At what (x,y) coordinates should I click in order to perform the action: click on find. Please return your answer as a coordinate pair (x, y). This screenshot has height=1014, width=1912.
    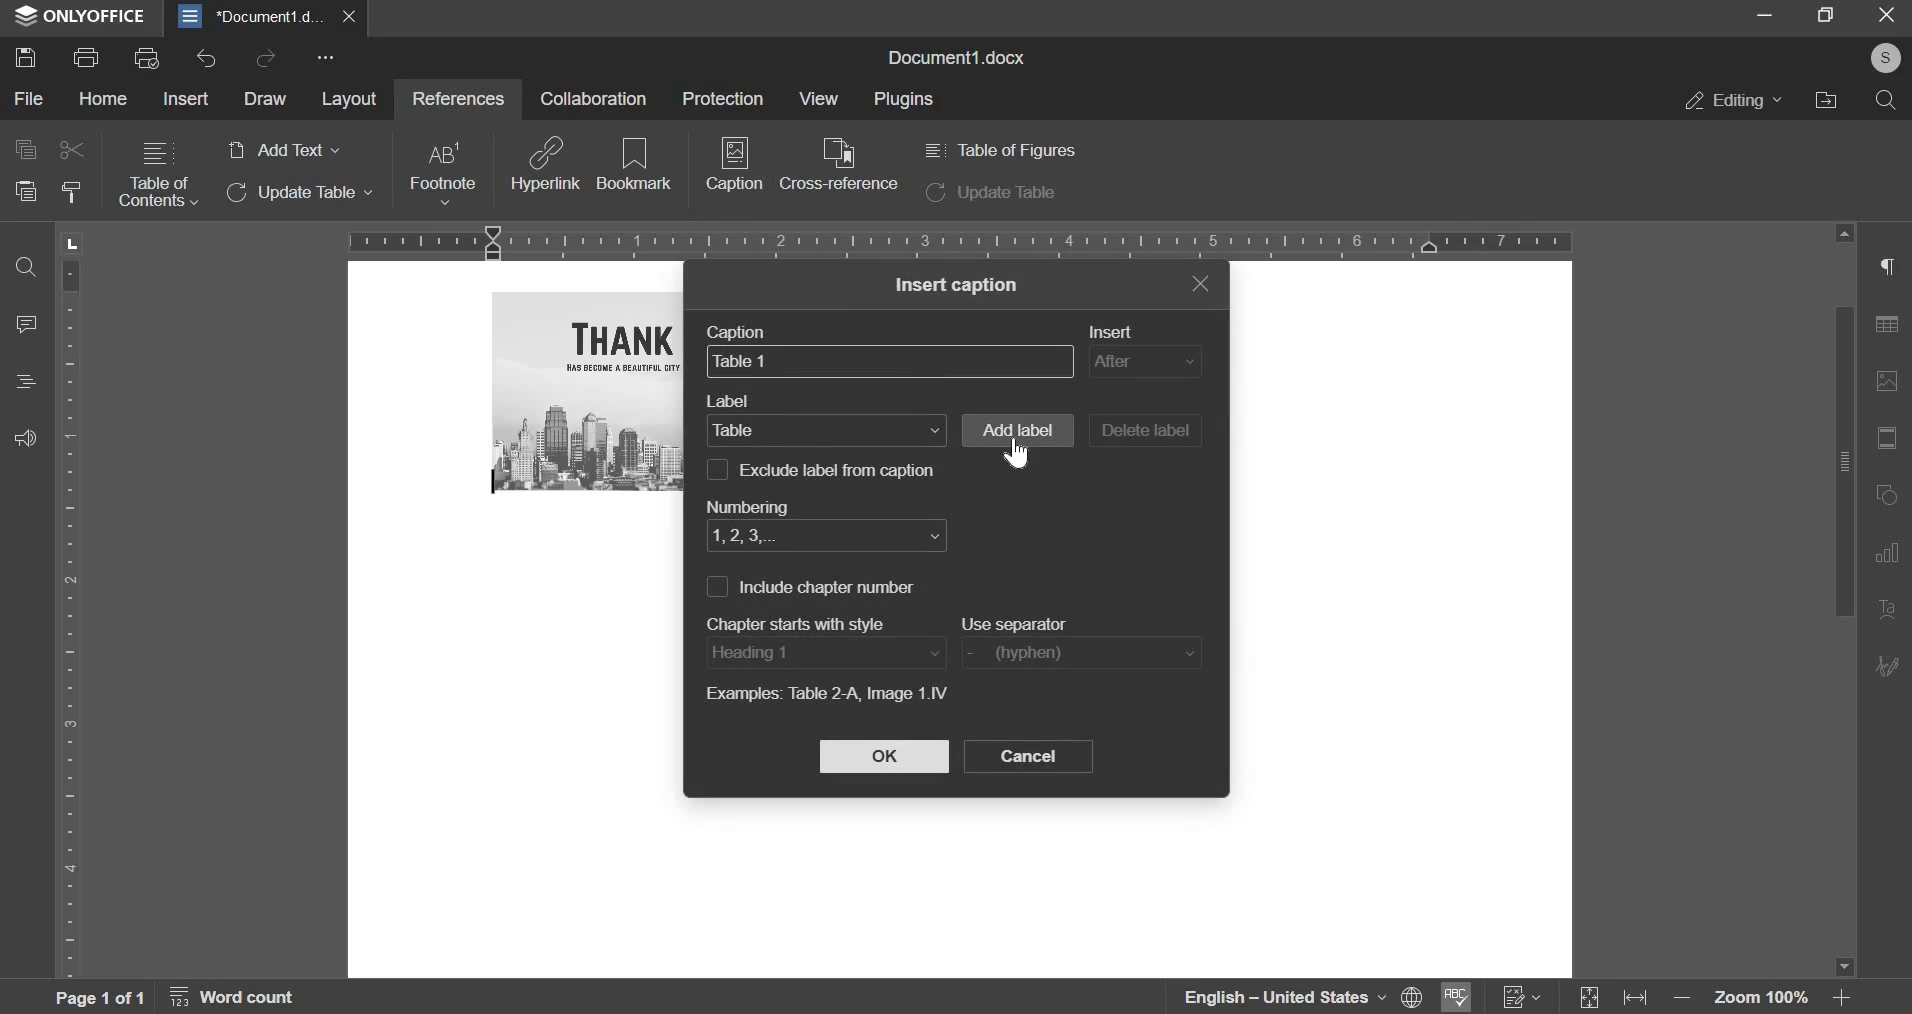
    Looking at the image, I should click on (25, 269).